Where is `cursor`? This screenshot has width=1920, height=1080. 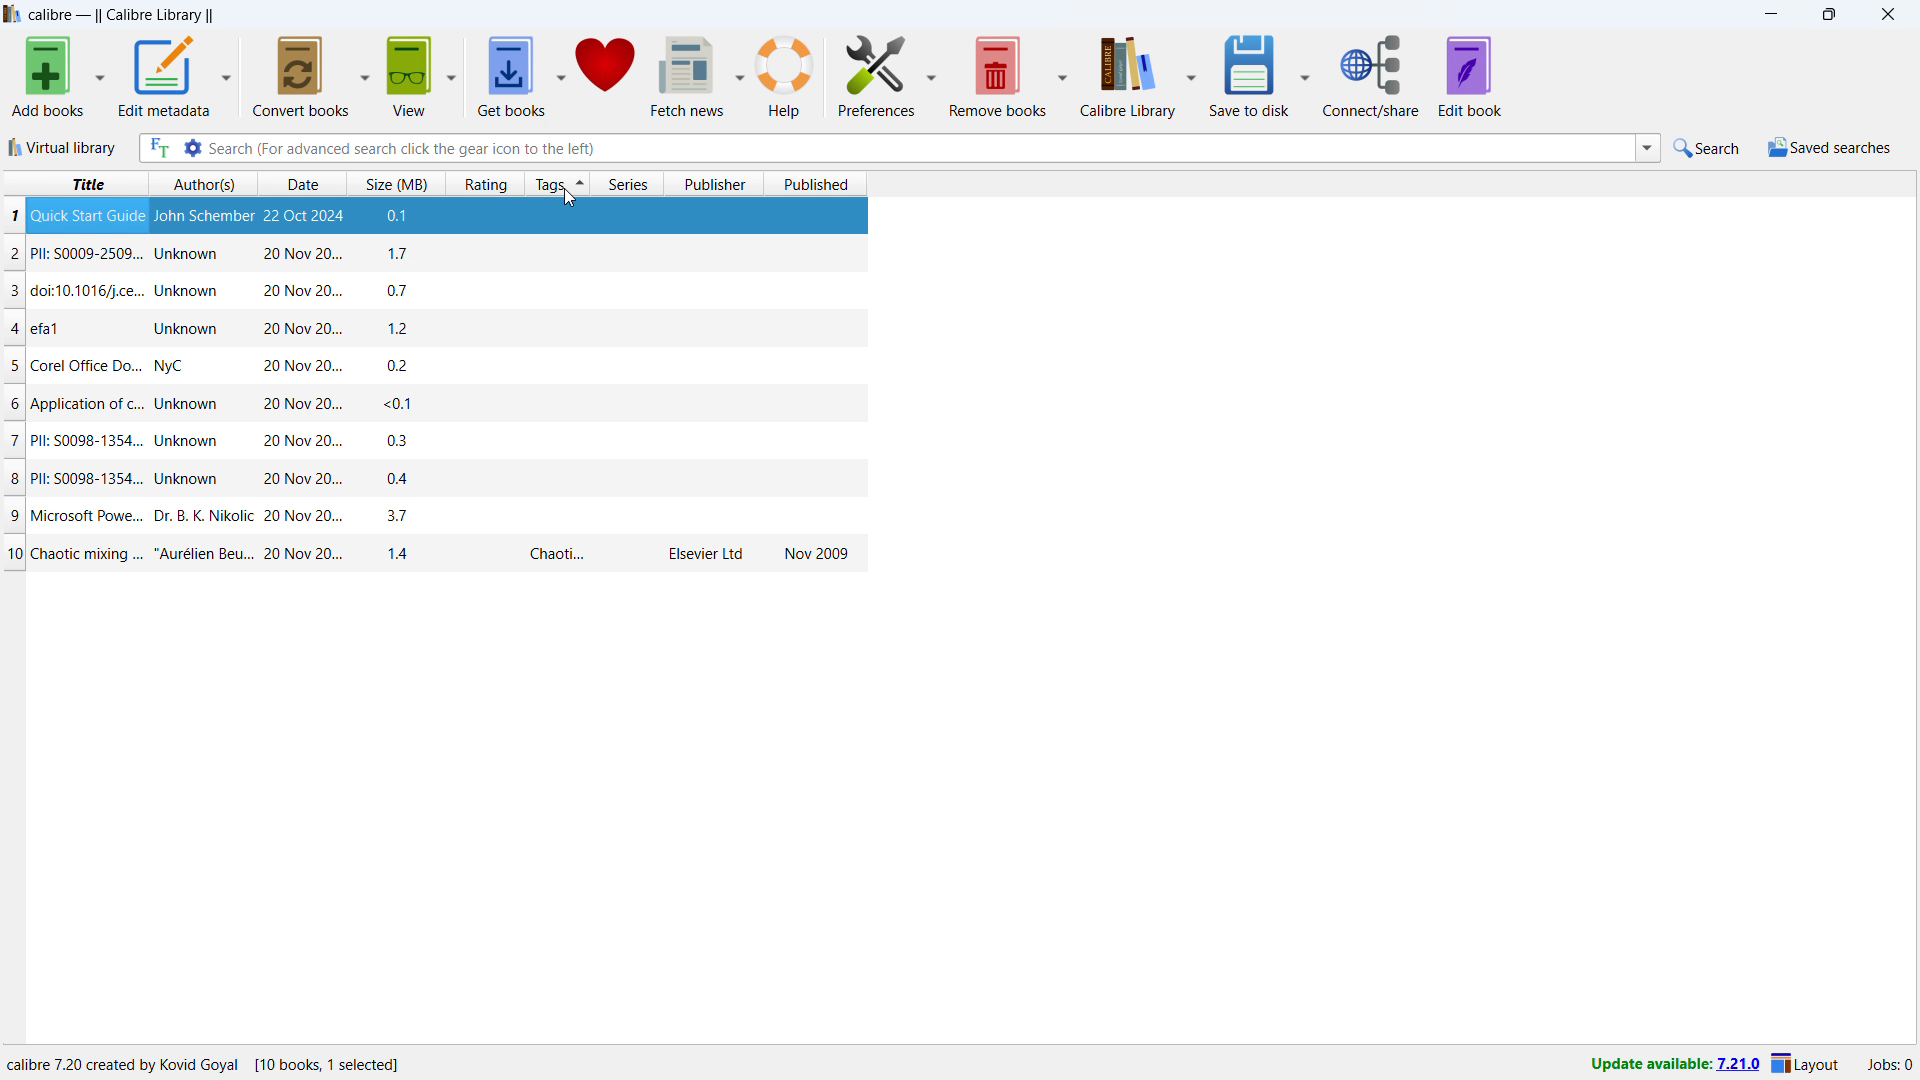 cursor is located at coordinates (570, 198).